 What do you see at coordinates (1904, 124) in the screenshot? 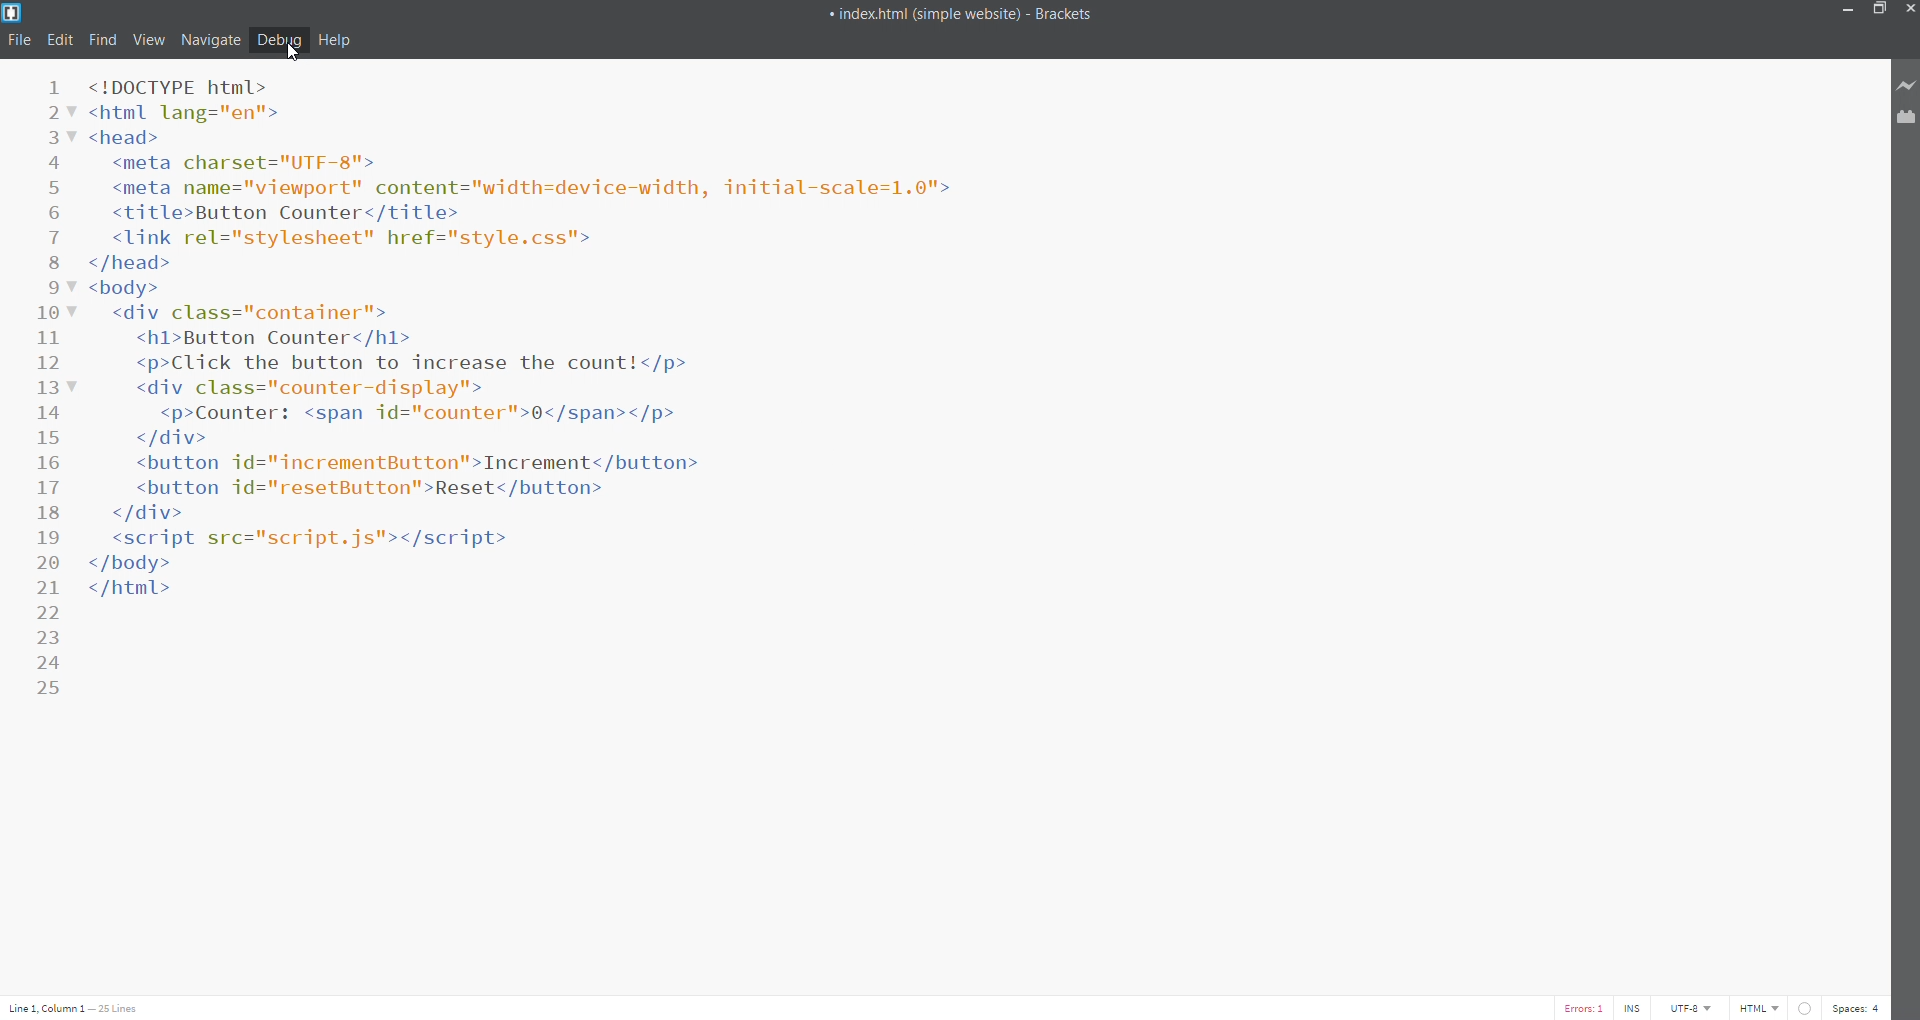
I see `extension manager` at bounding box center [1904, 124].